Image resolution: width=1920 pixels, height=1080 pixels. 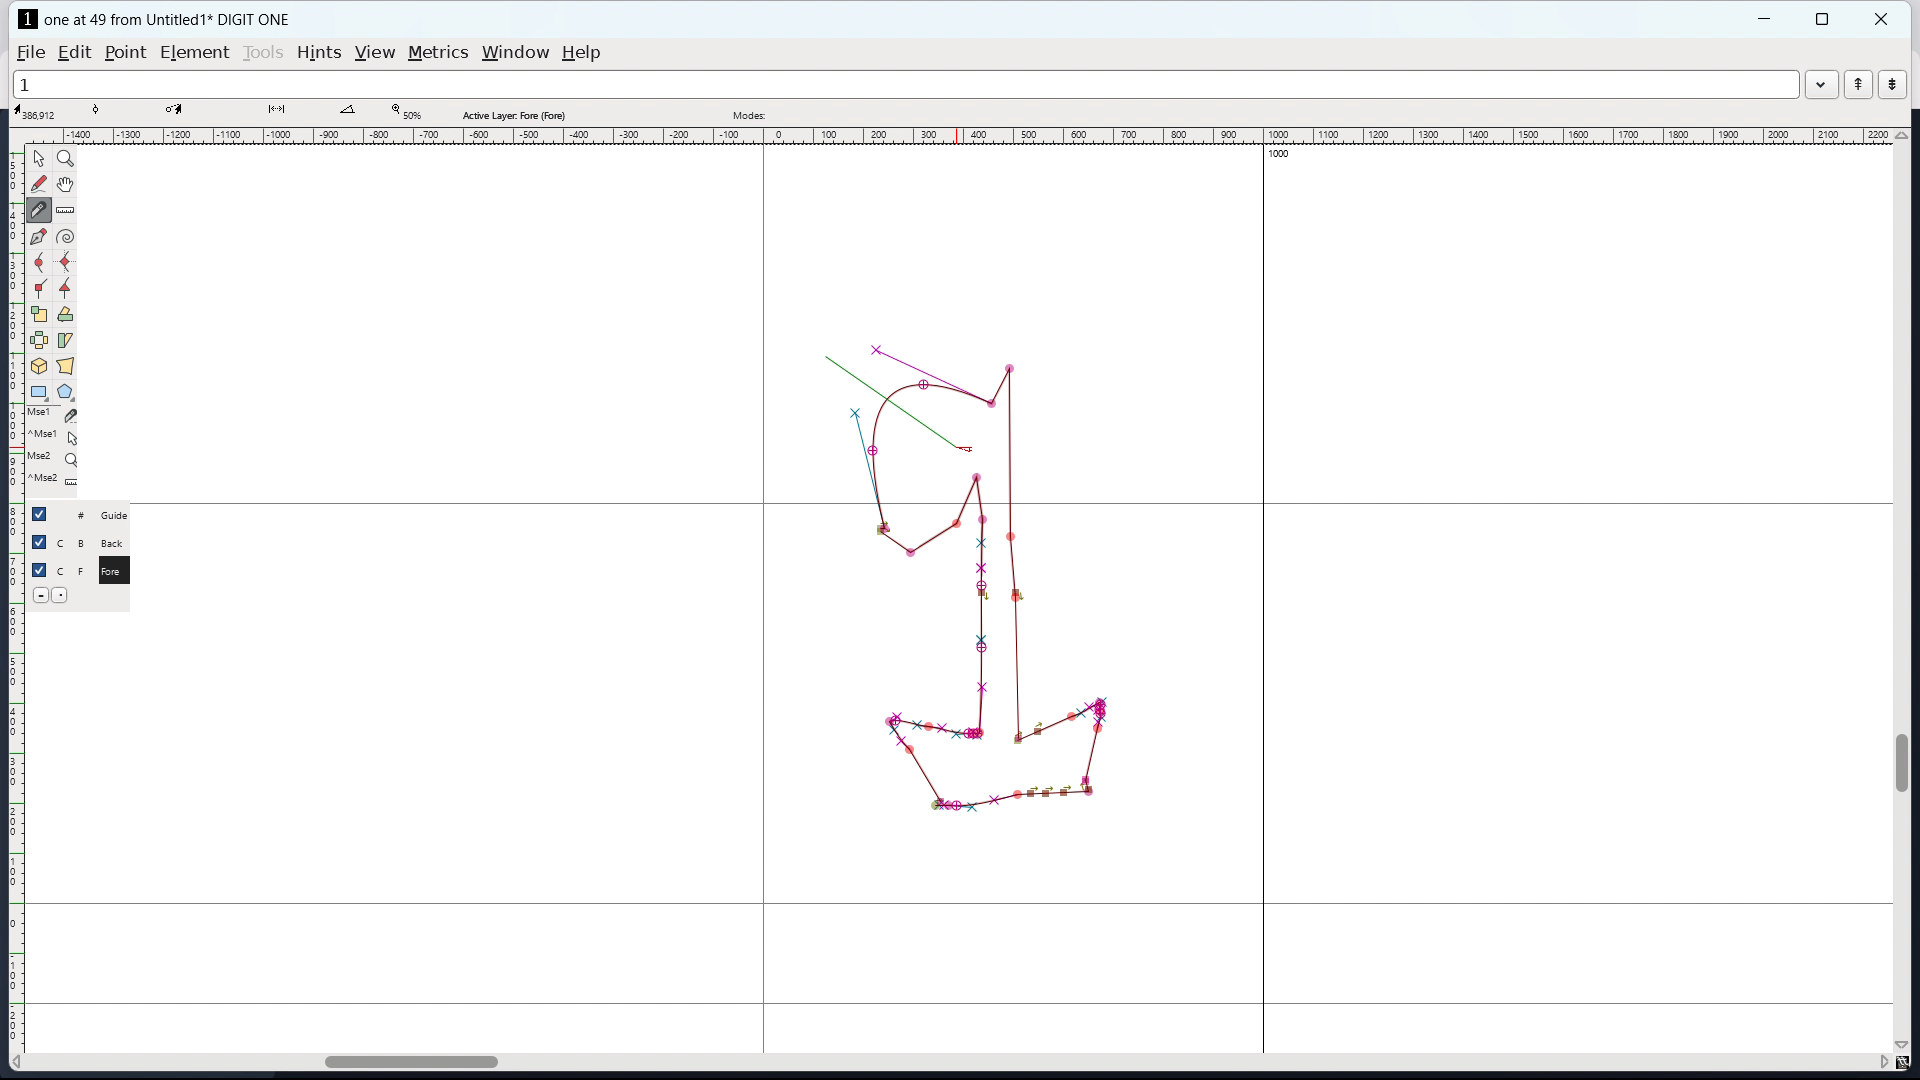 What do you see at coordinates (31, 53) in the screenshot?
I see `file` at bounding box center [31, 53].